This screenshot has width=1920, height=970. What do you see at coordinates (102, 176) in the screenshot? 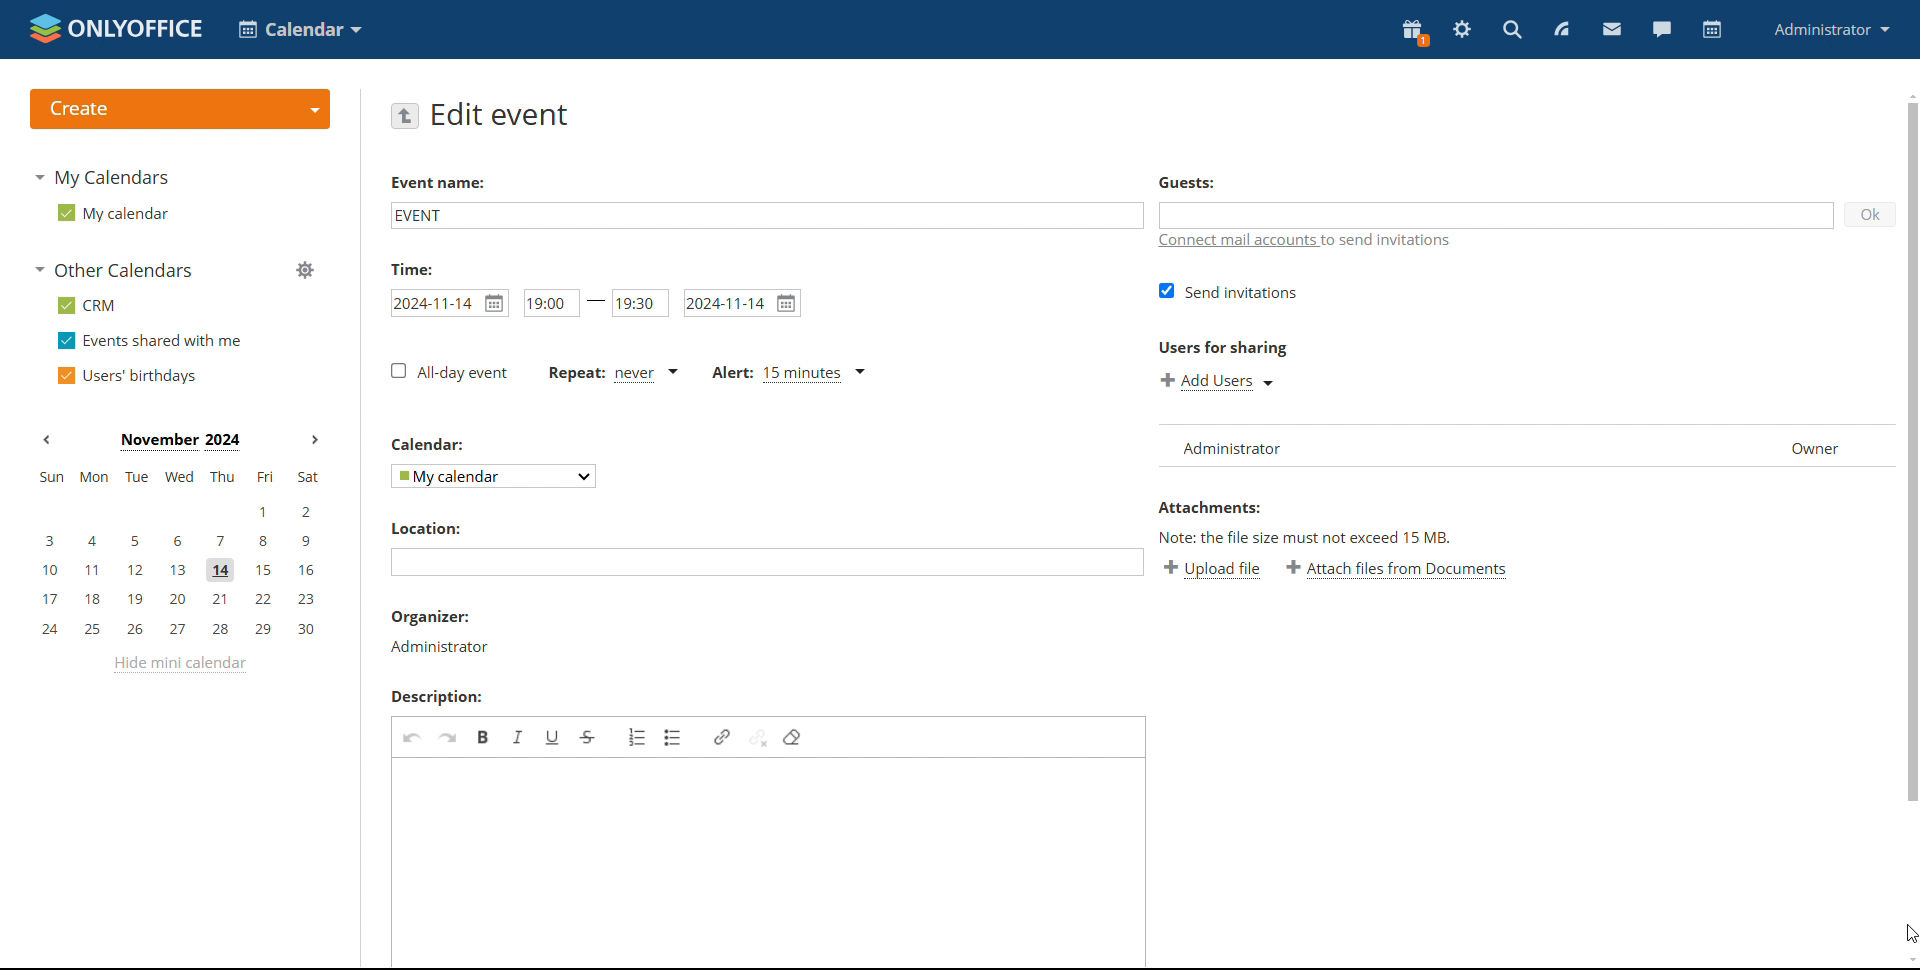
I see `my calendars` at bounding box center [102, 176].